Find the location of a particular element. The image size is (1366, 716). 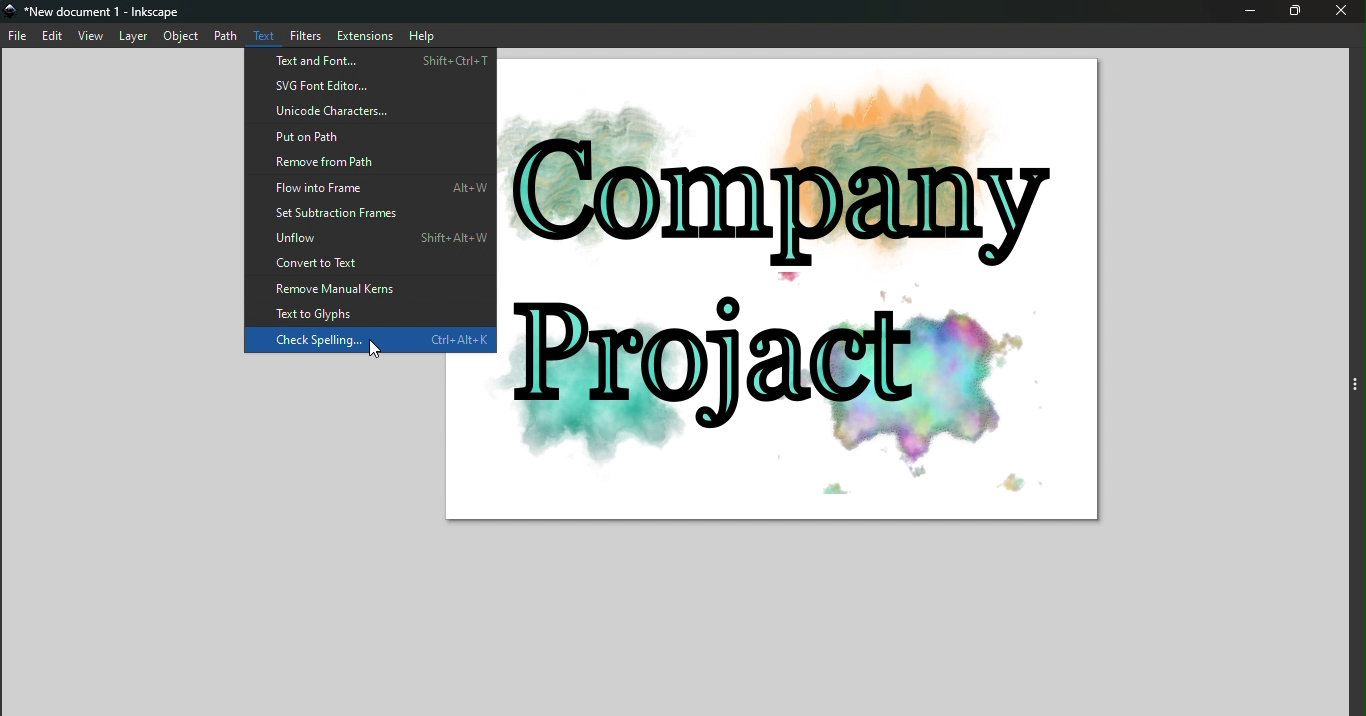

Text and front is located at coordinates (370, 60).